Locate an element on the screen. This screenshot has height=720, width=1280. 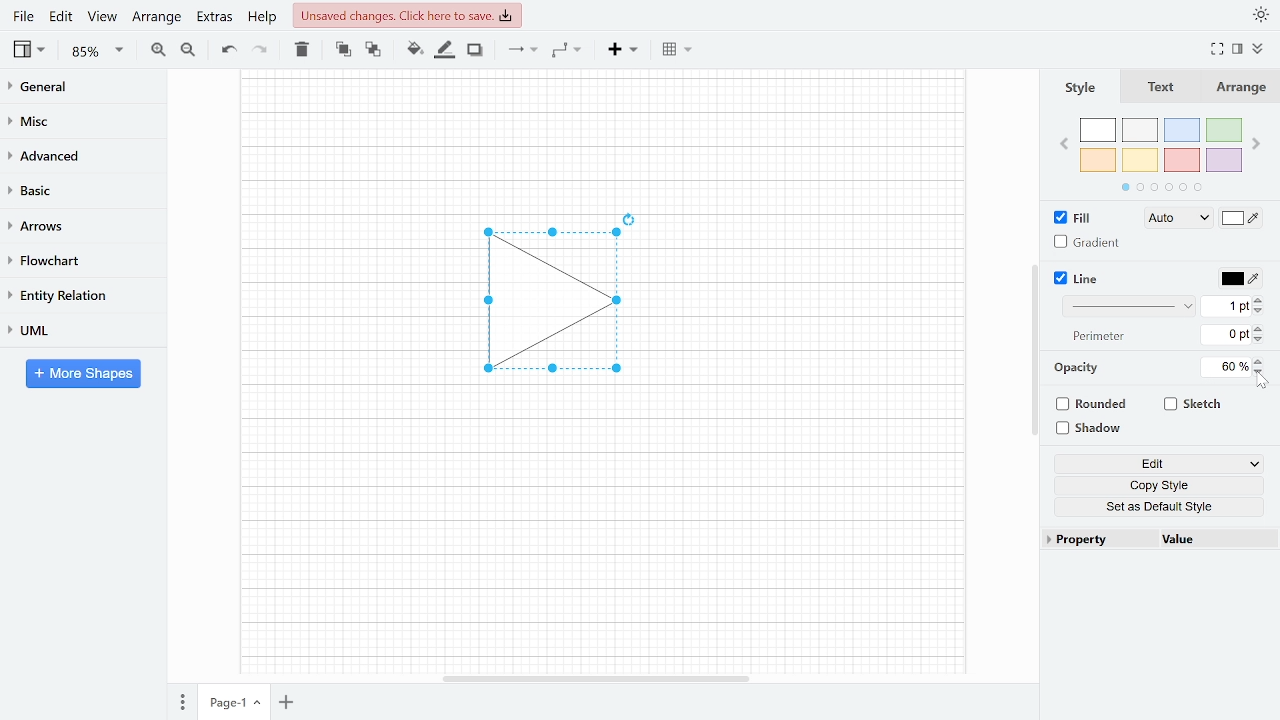
UML is located at coordinates (74, 330).